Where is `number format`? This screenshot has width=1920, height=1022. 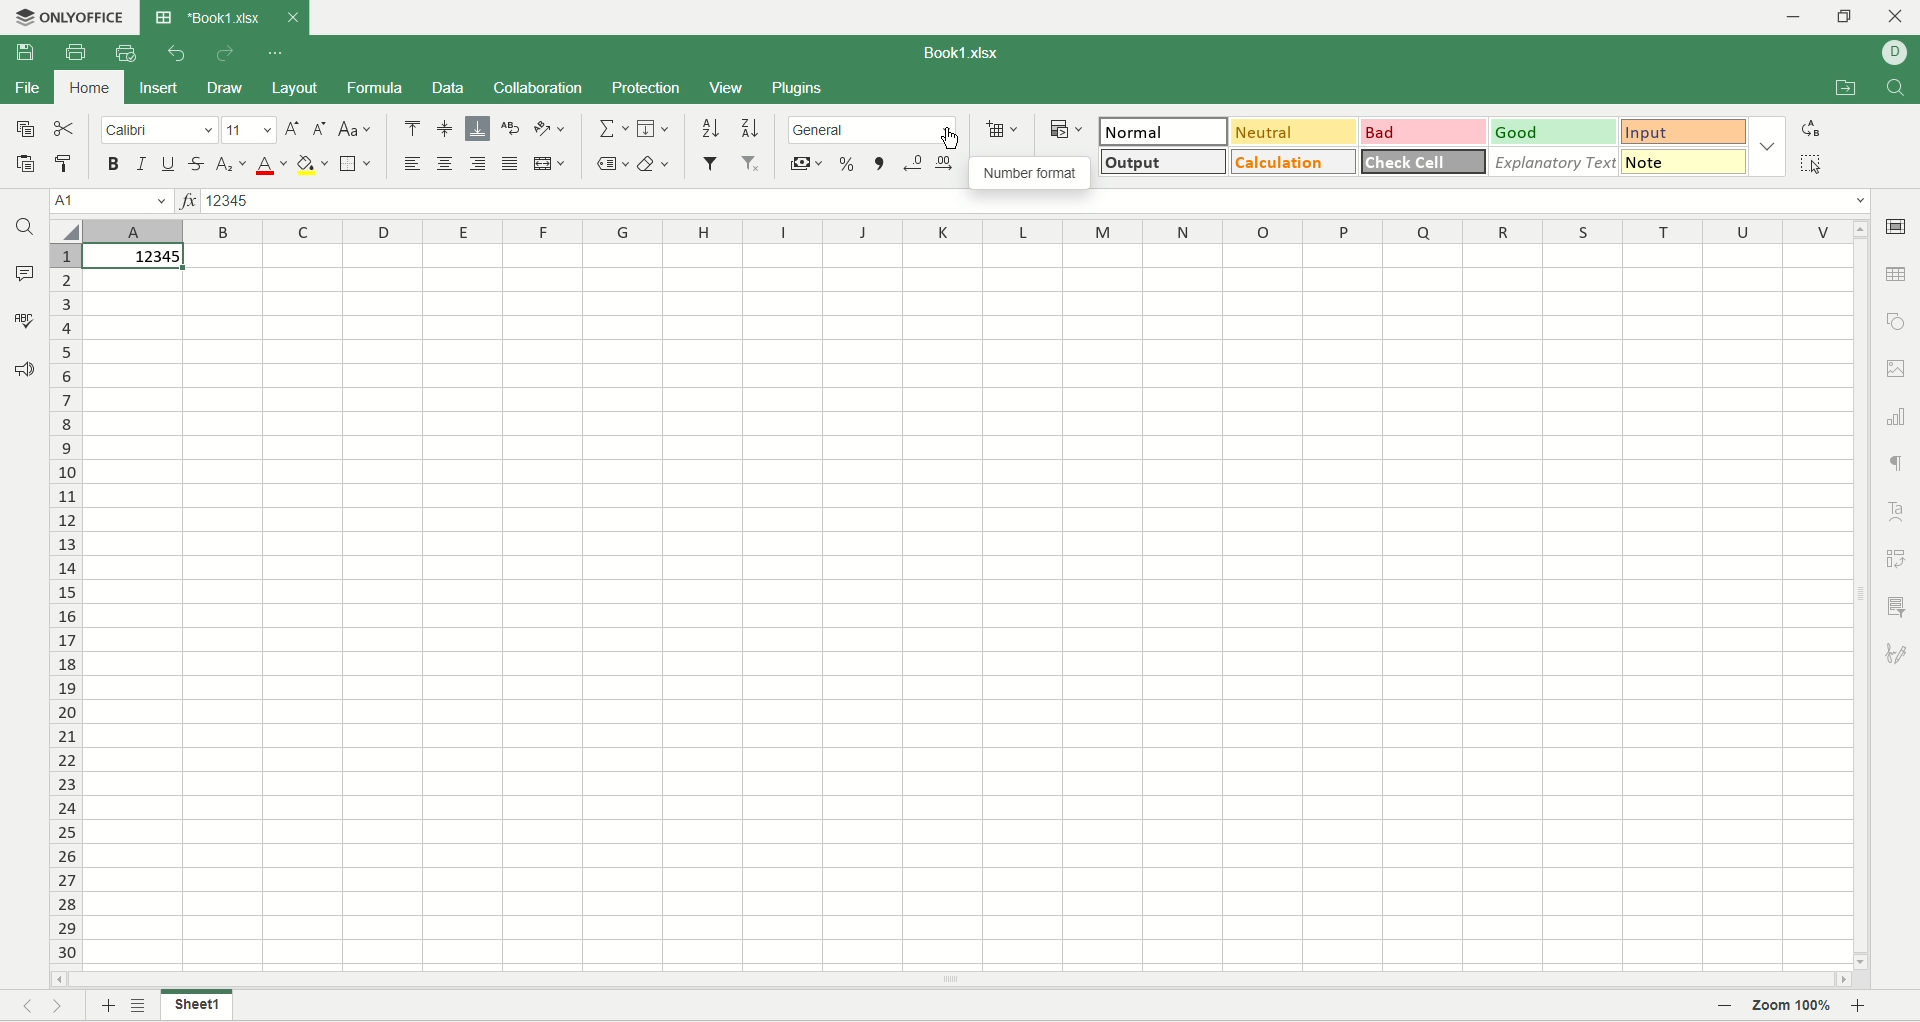 number format is located at coordinates (1029, 173).